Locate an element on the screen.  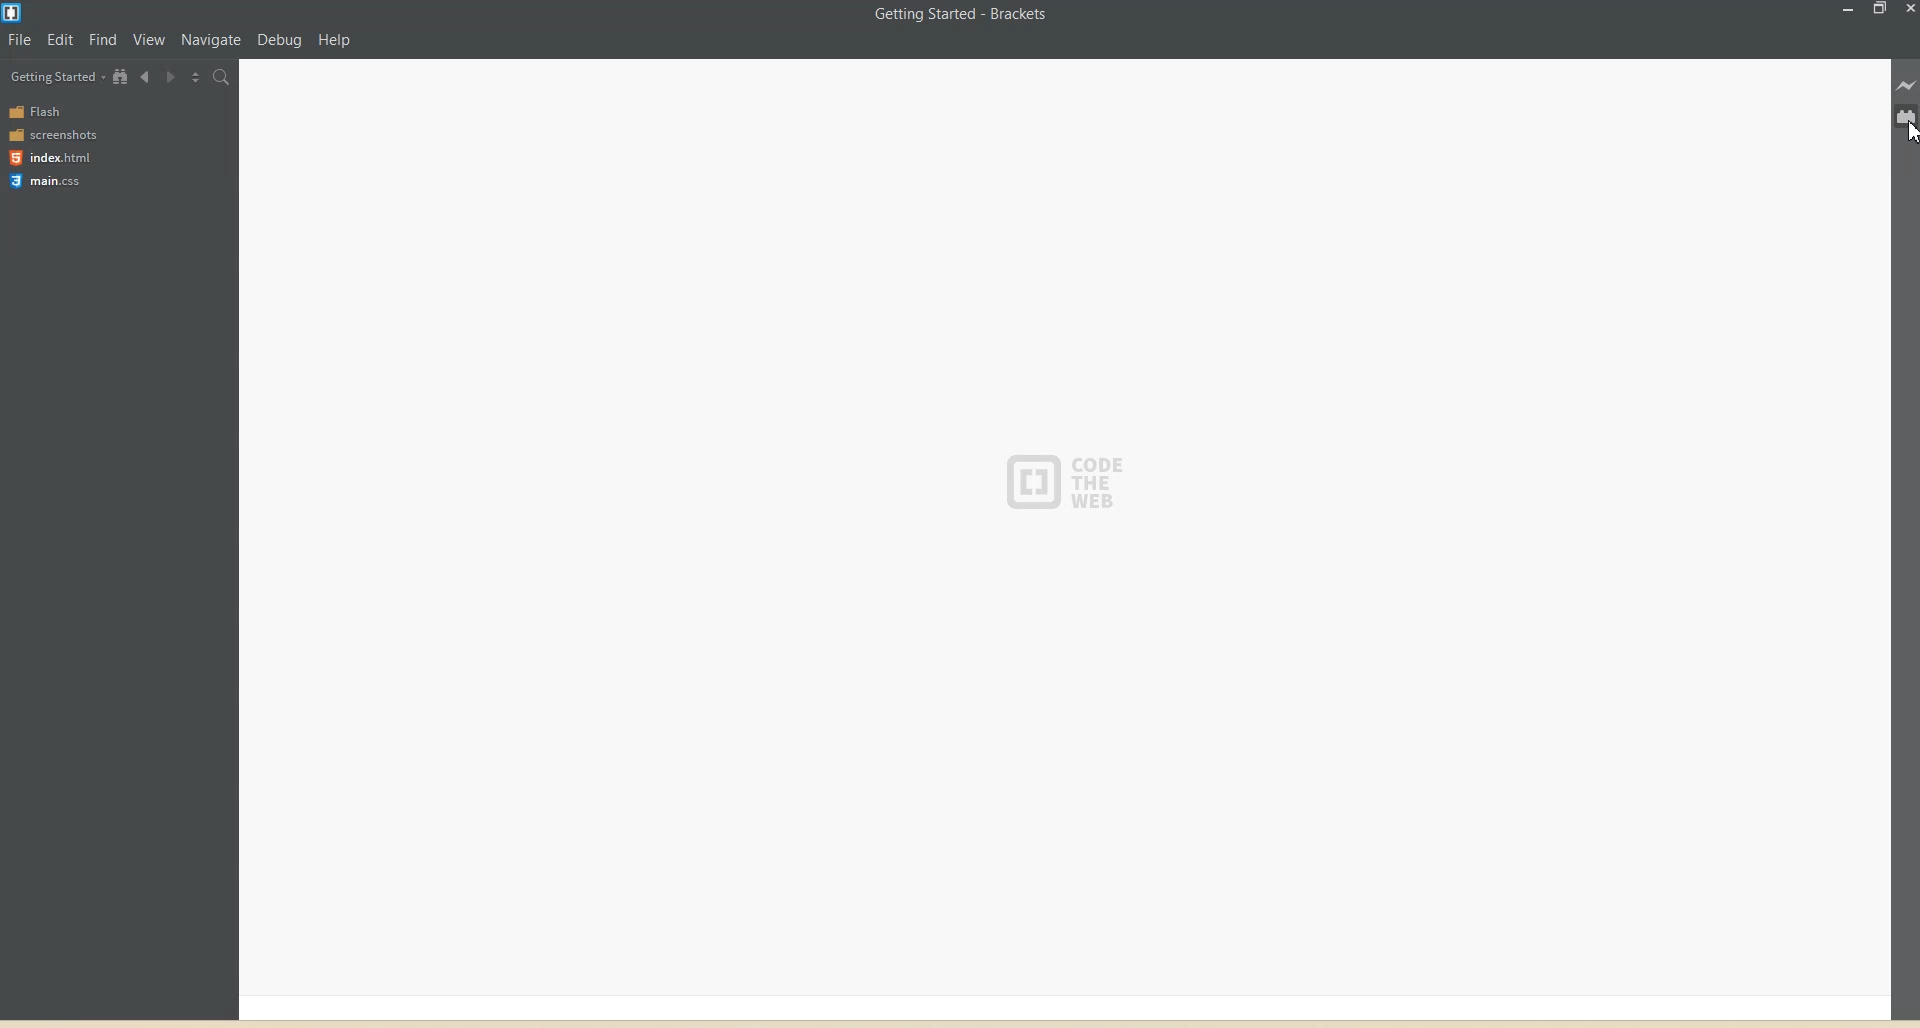
Debug is located at coordinates (279, 39).